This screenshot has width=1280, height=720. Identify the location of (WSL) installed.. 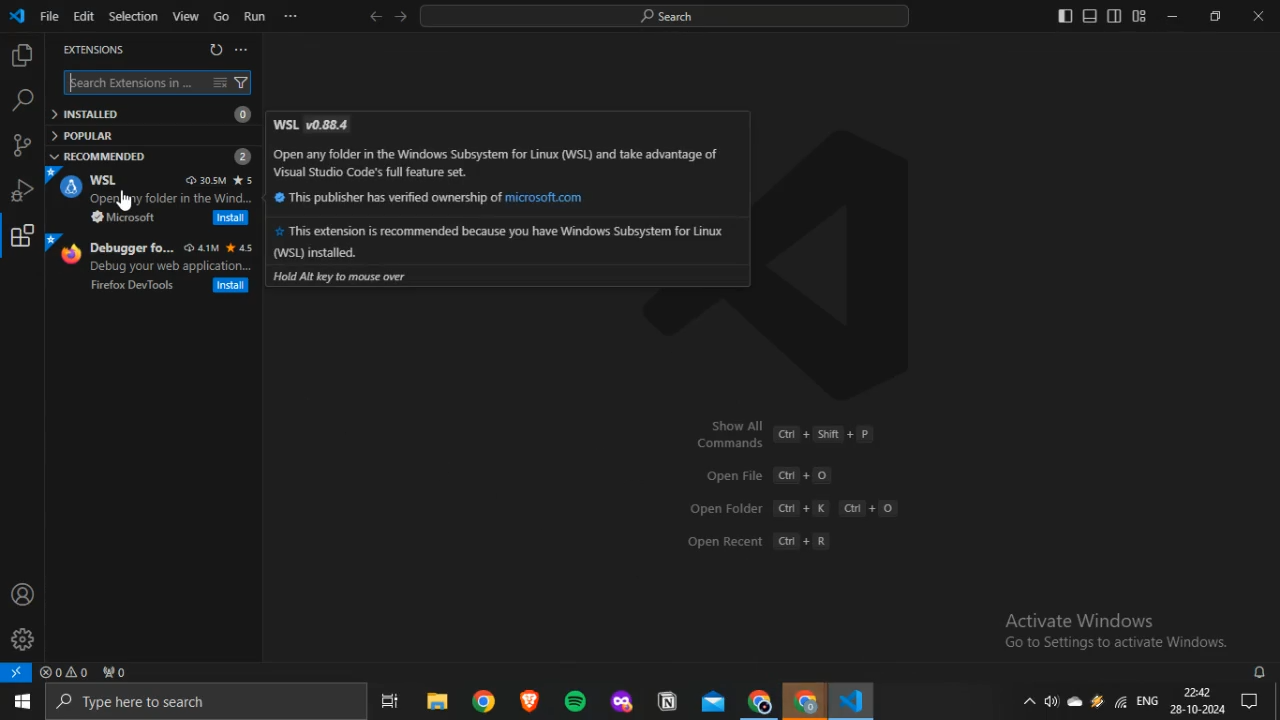
(314, 252).